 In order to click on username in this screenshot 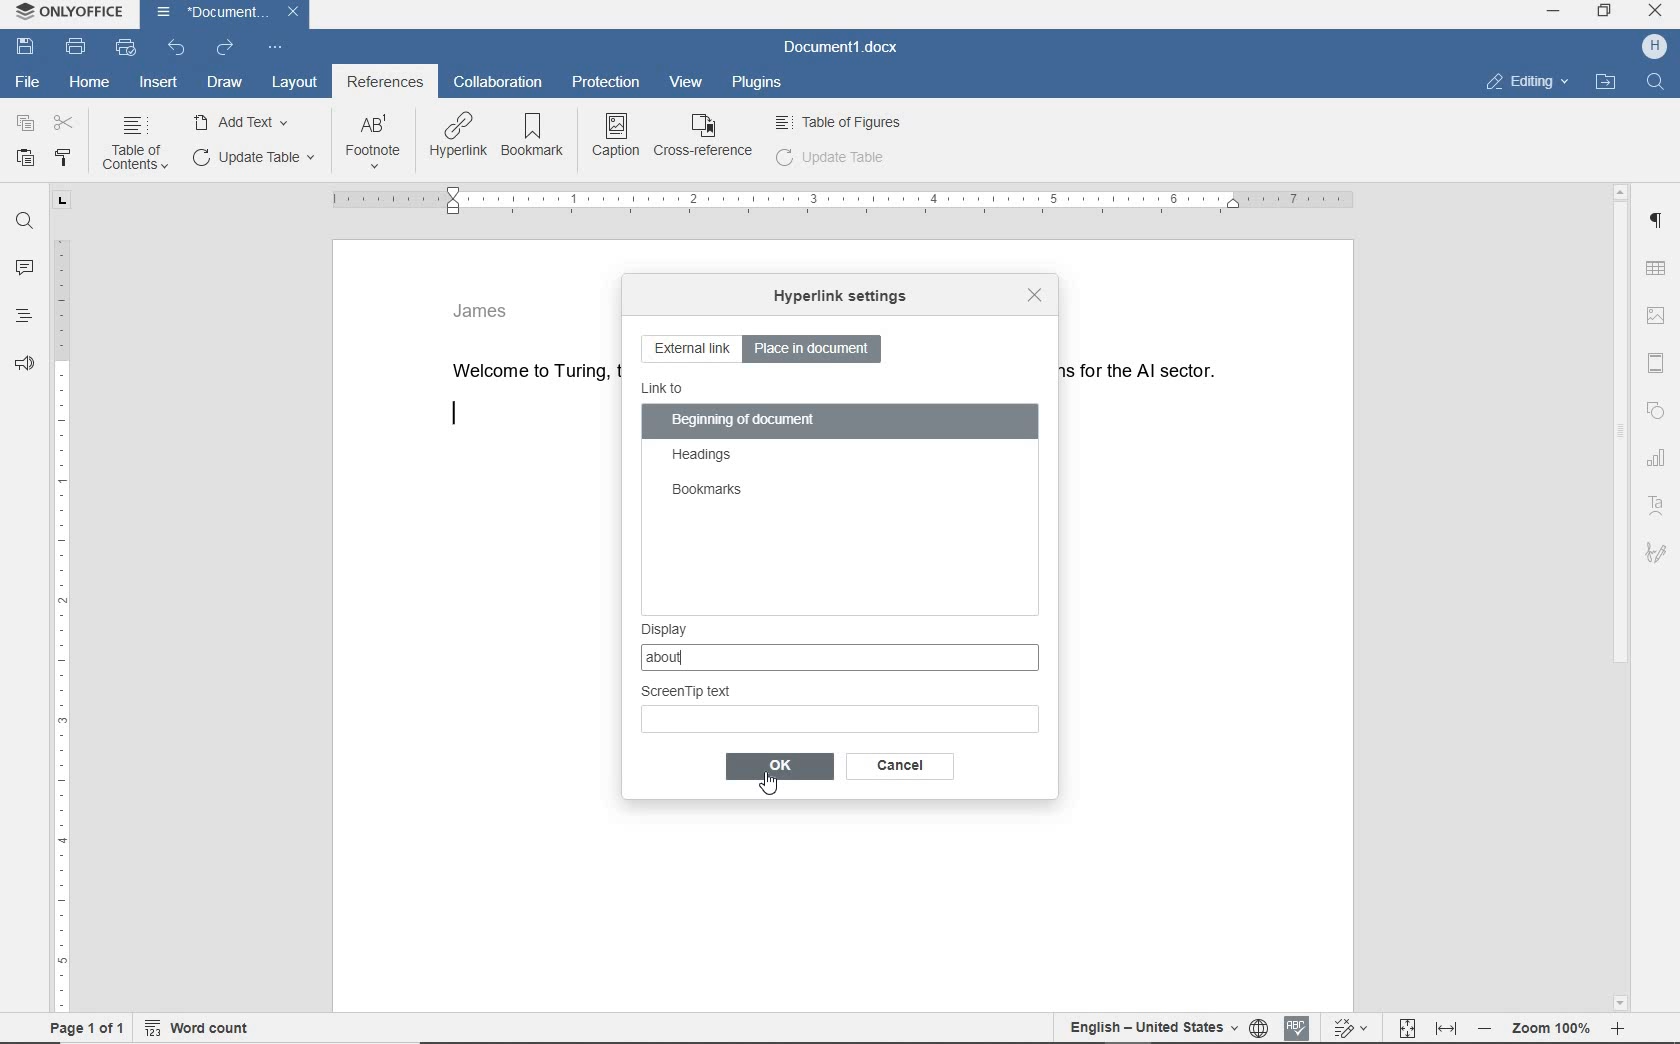, I will do `click(1655, 48)`.